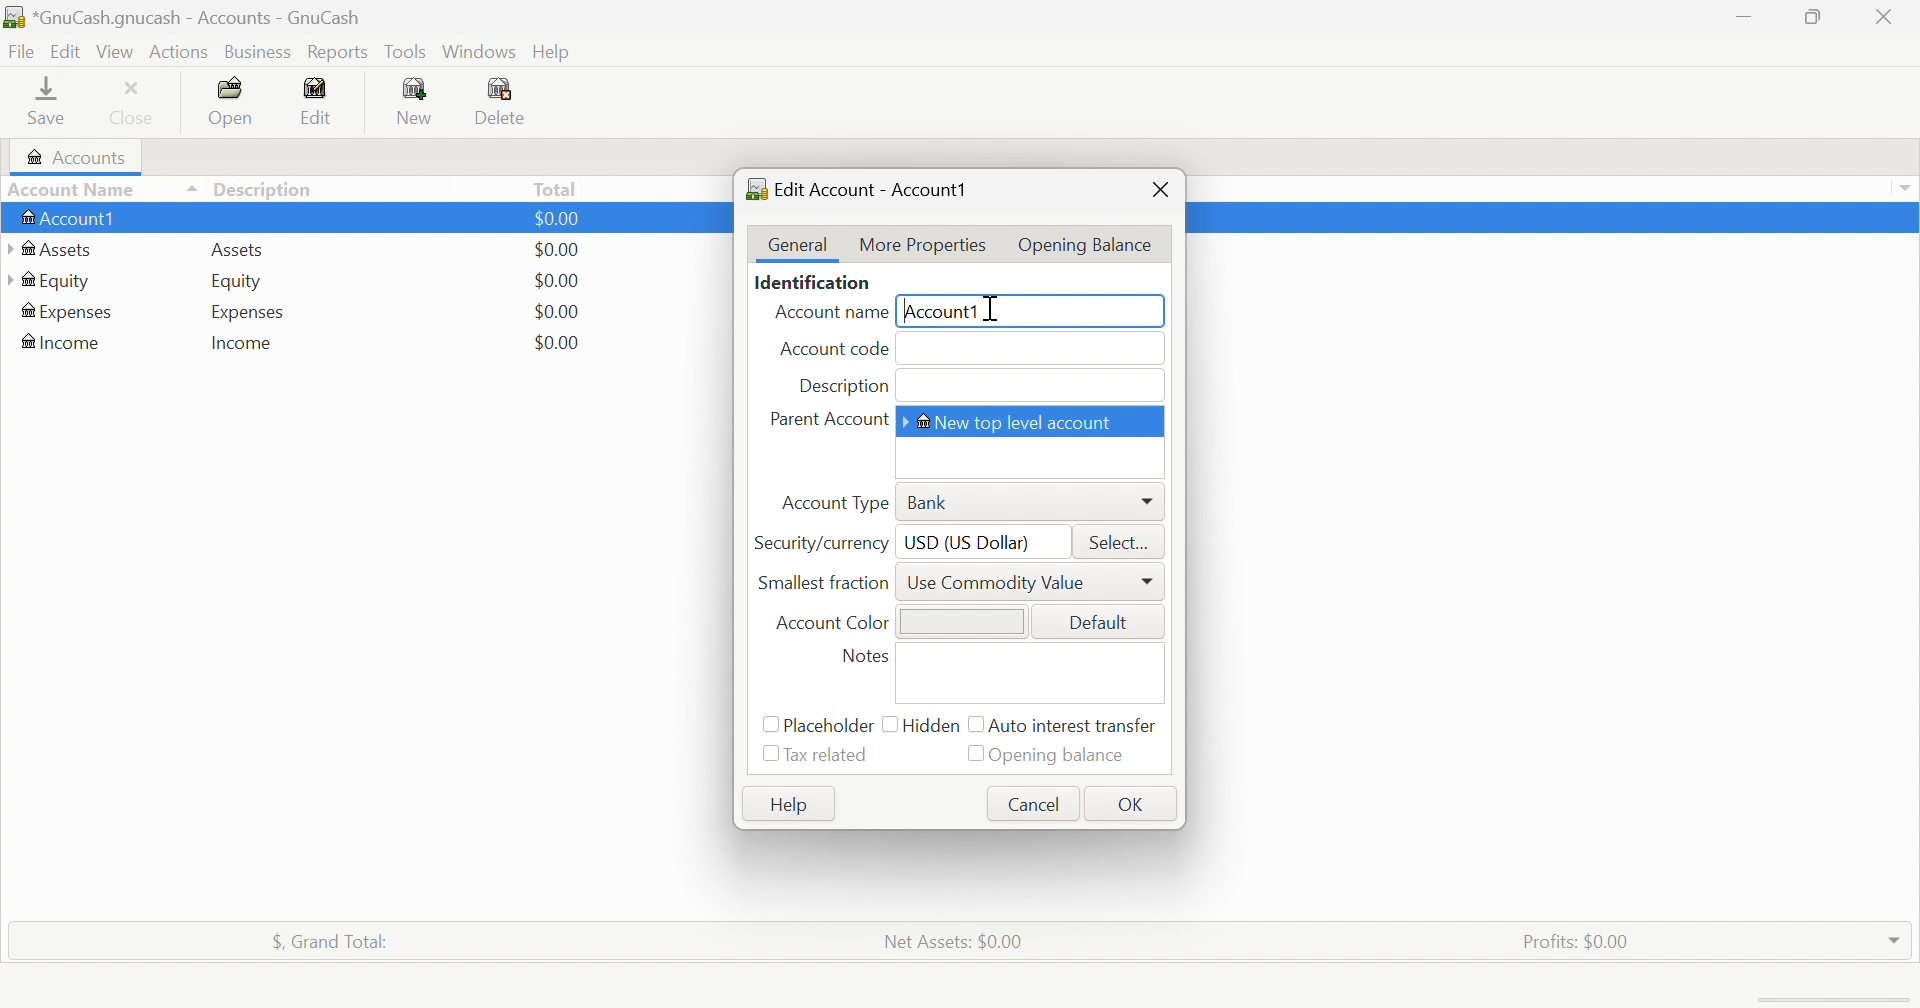 The width and height of the screenshot is (1920, 1008). I want to click on Actions, so click(178, 53).